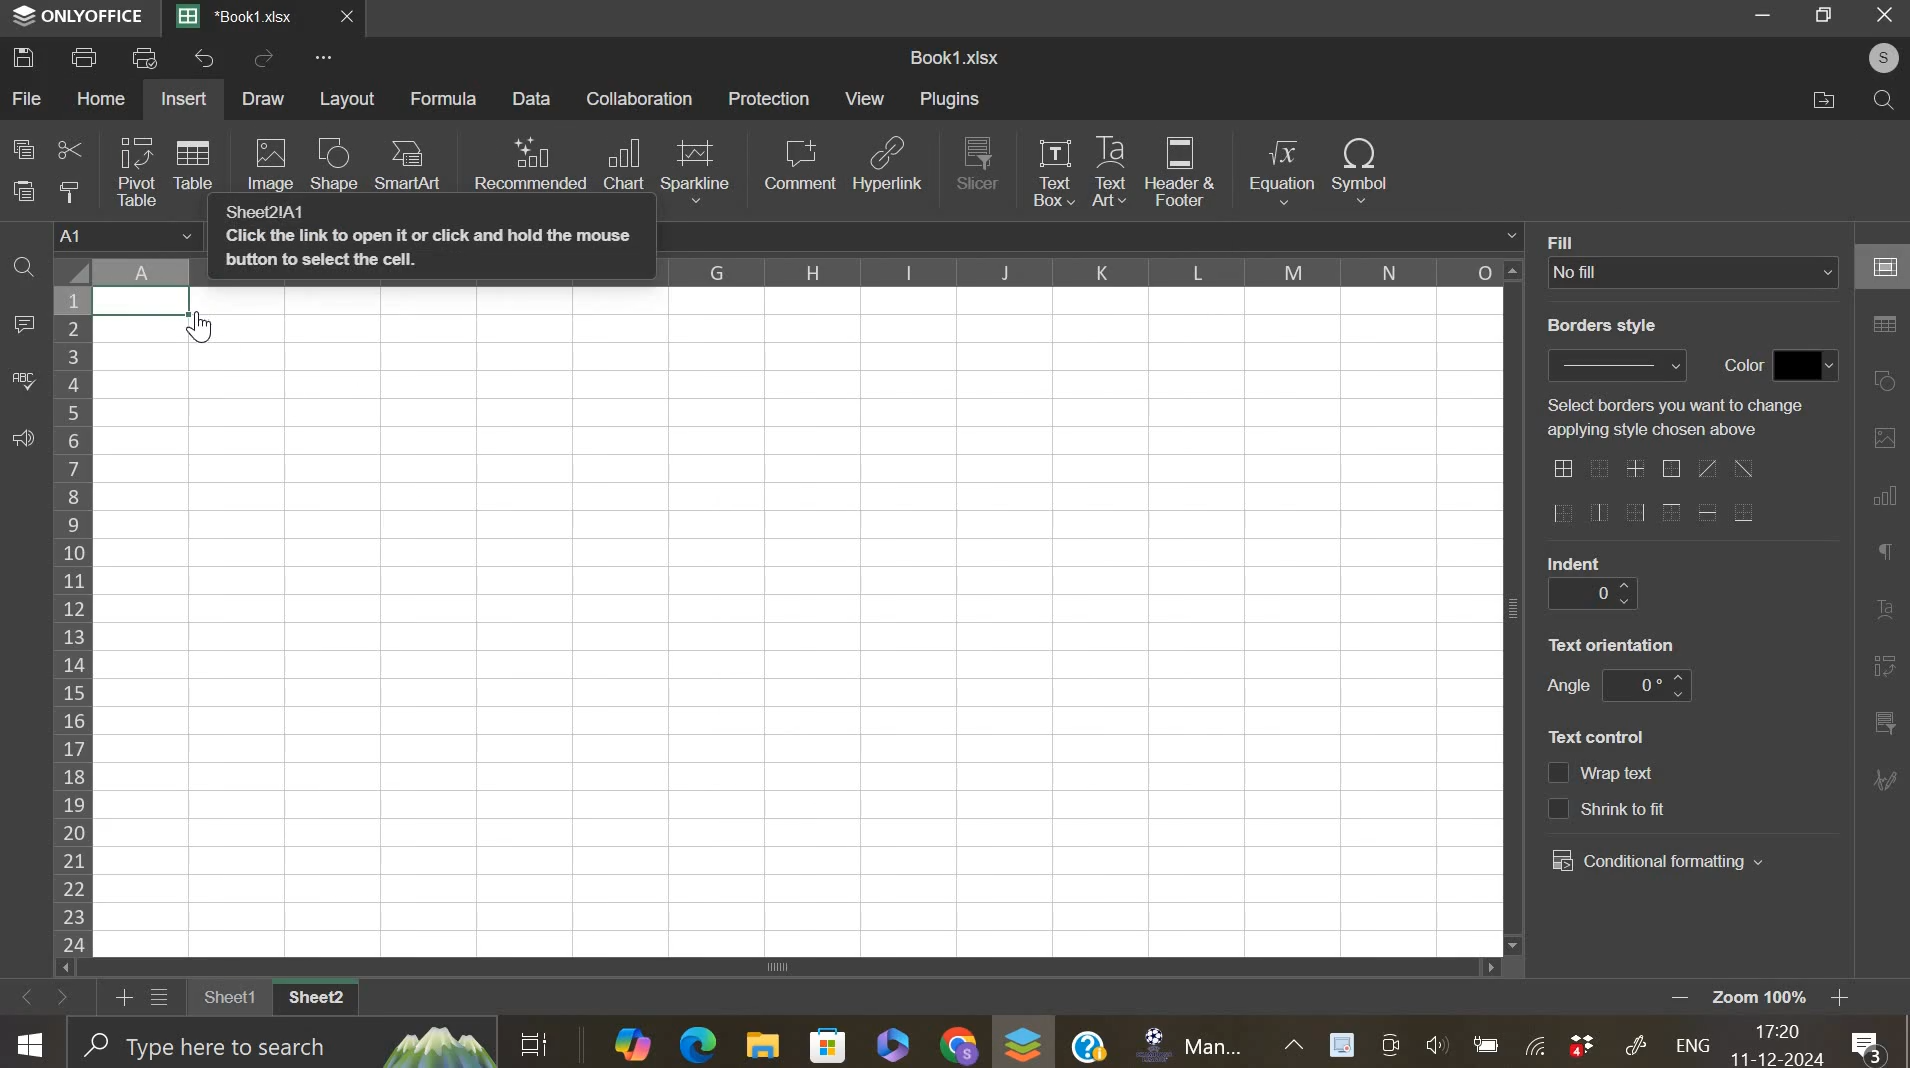  Describe the element at coordinates (1280, 172) in the screenshot. I see `equation` at that location.